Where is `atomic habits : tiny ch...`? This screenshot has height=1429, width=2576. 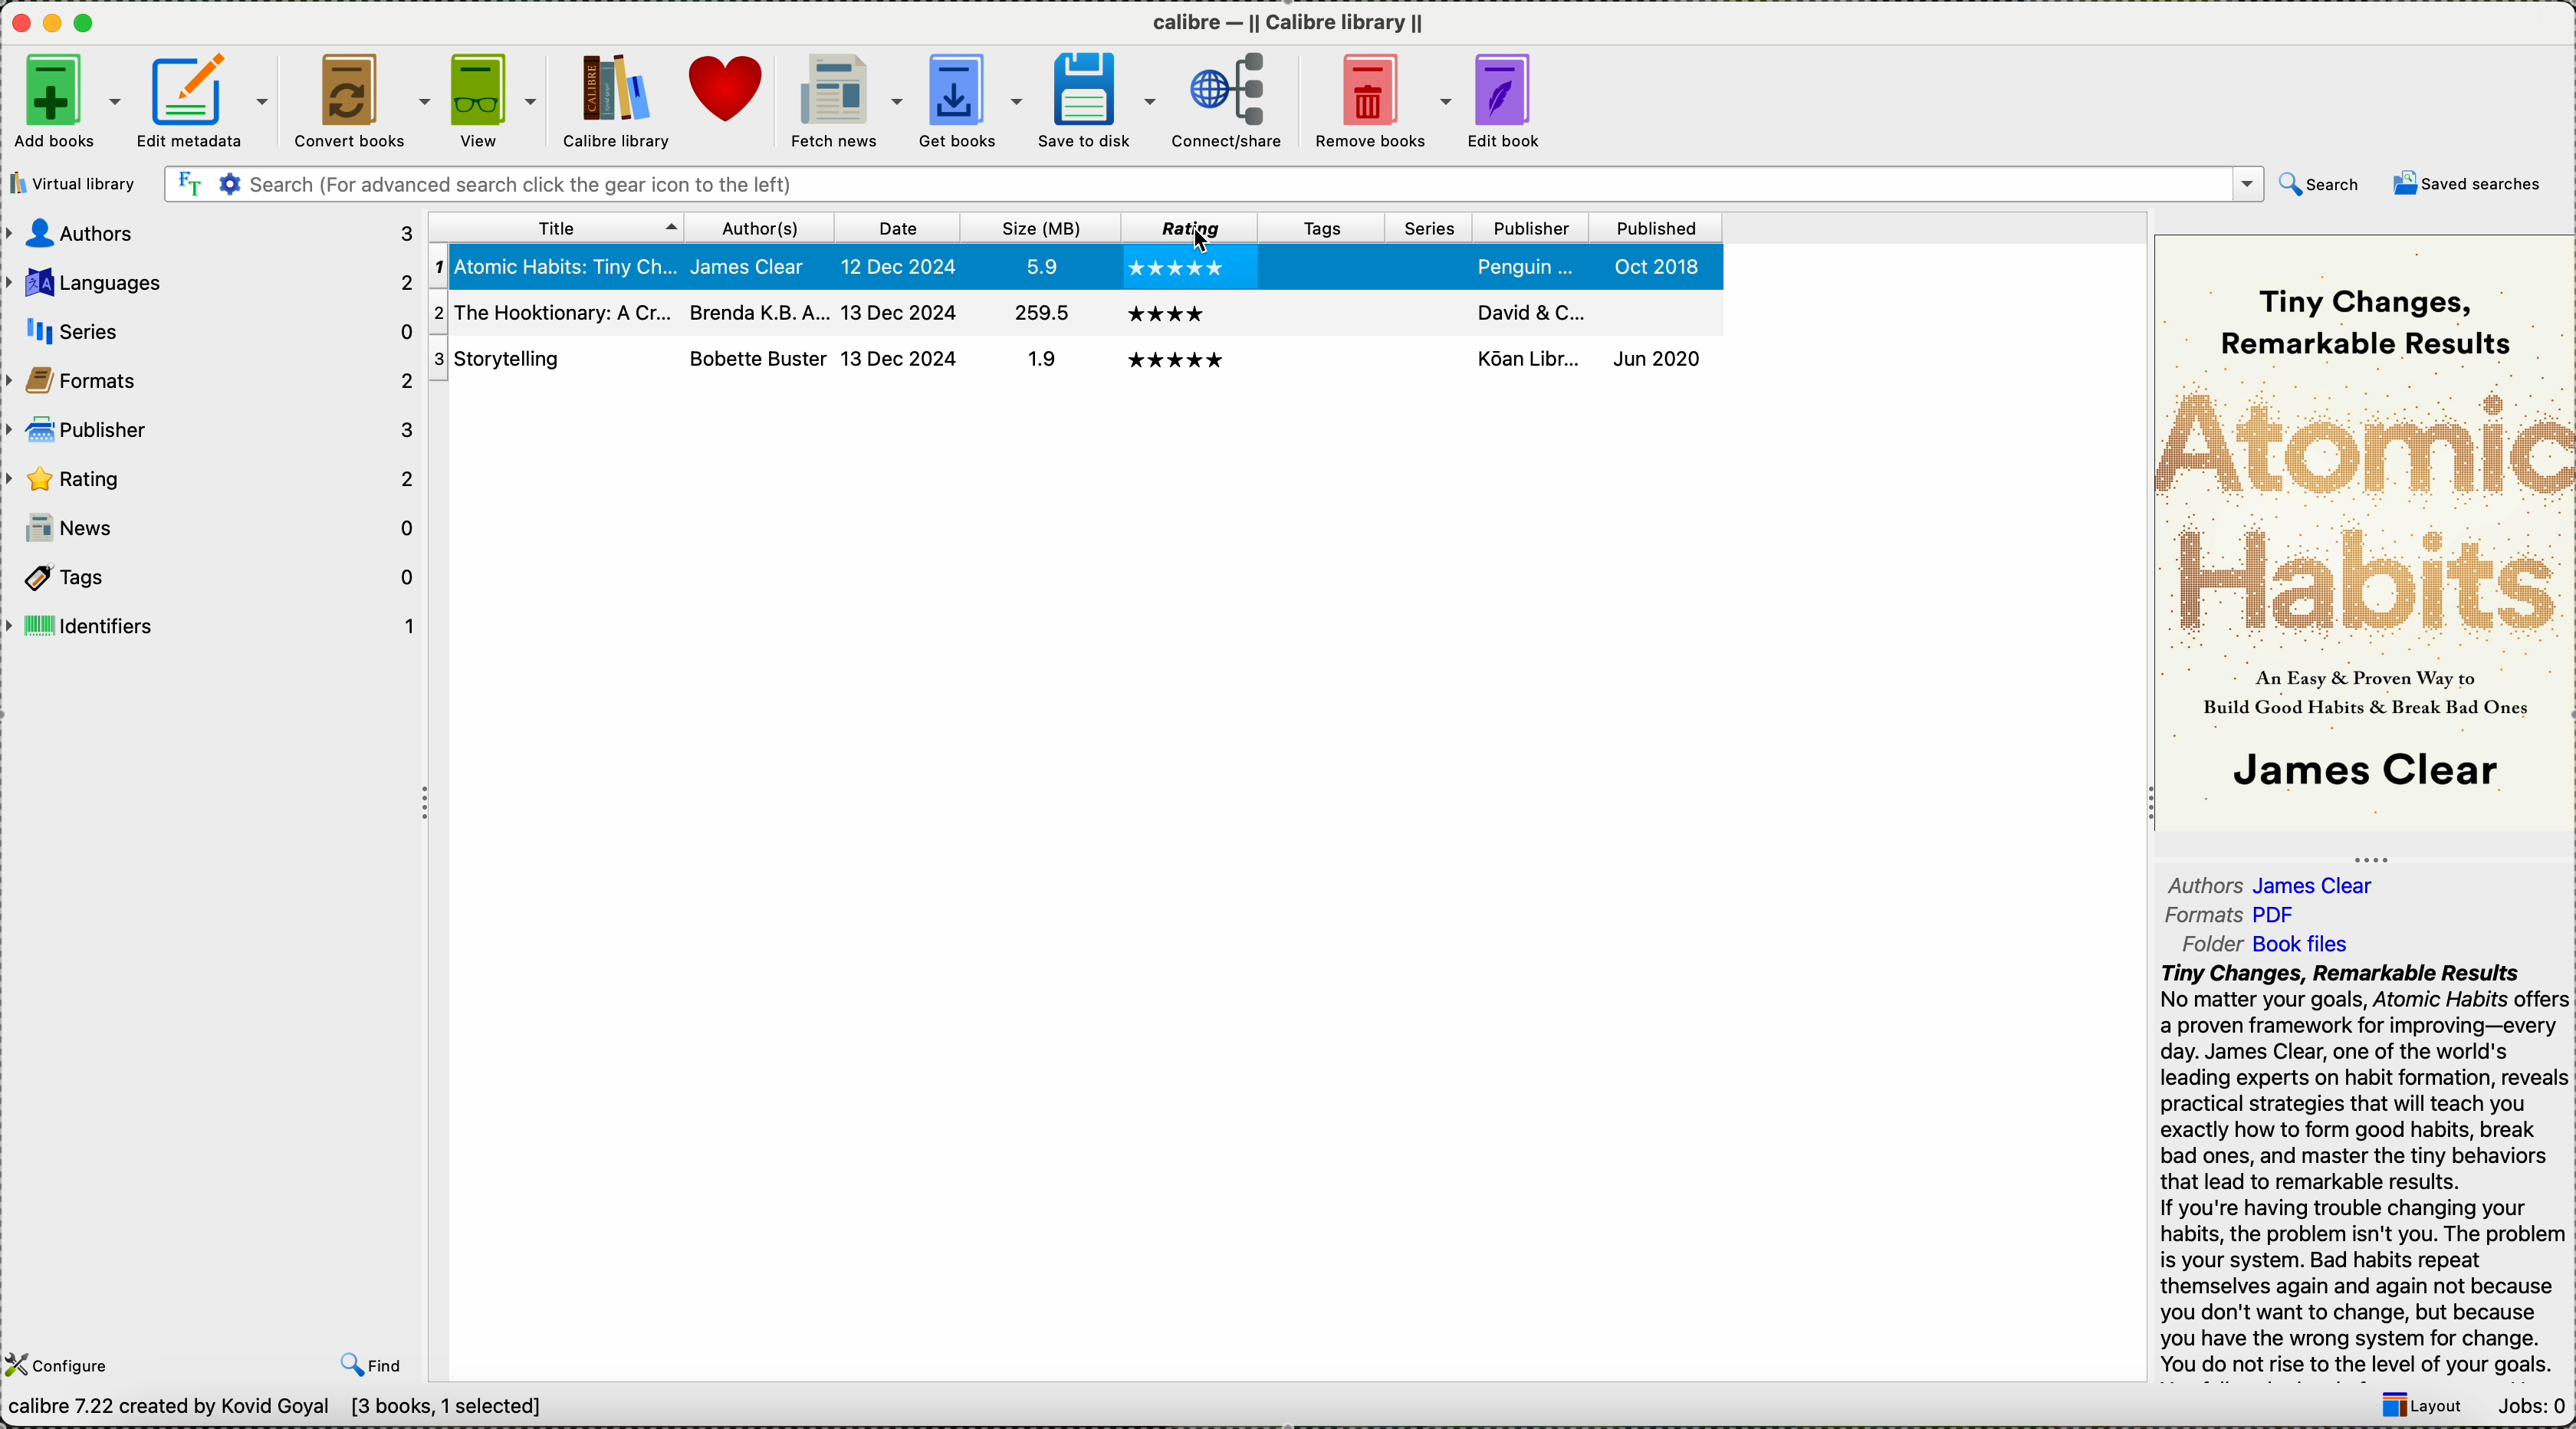
atomic habits : tiny ch... is located at coordinates (554, 268).